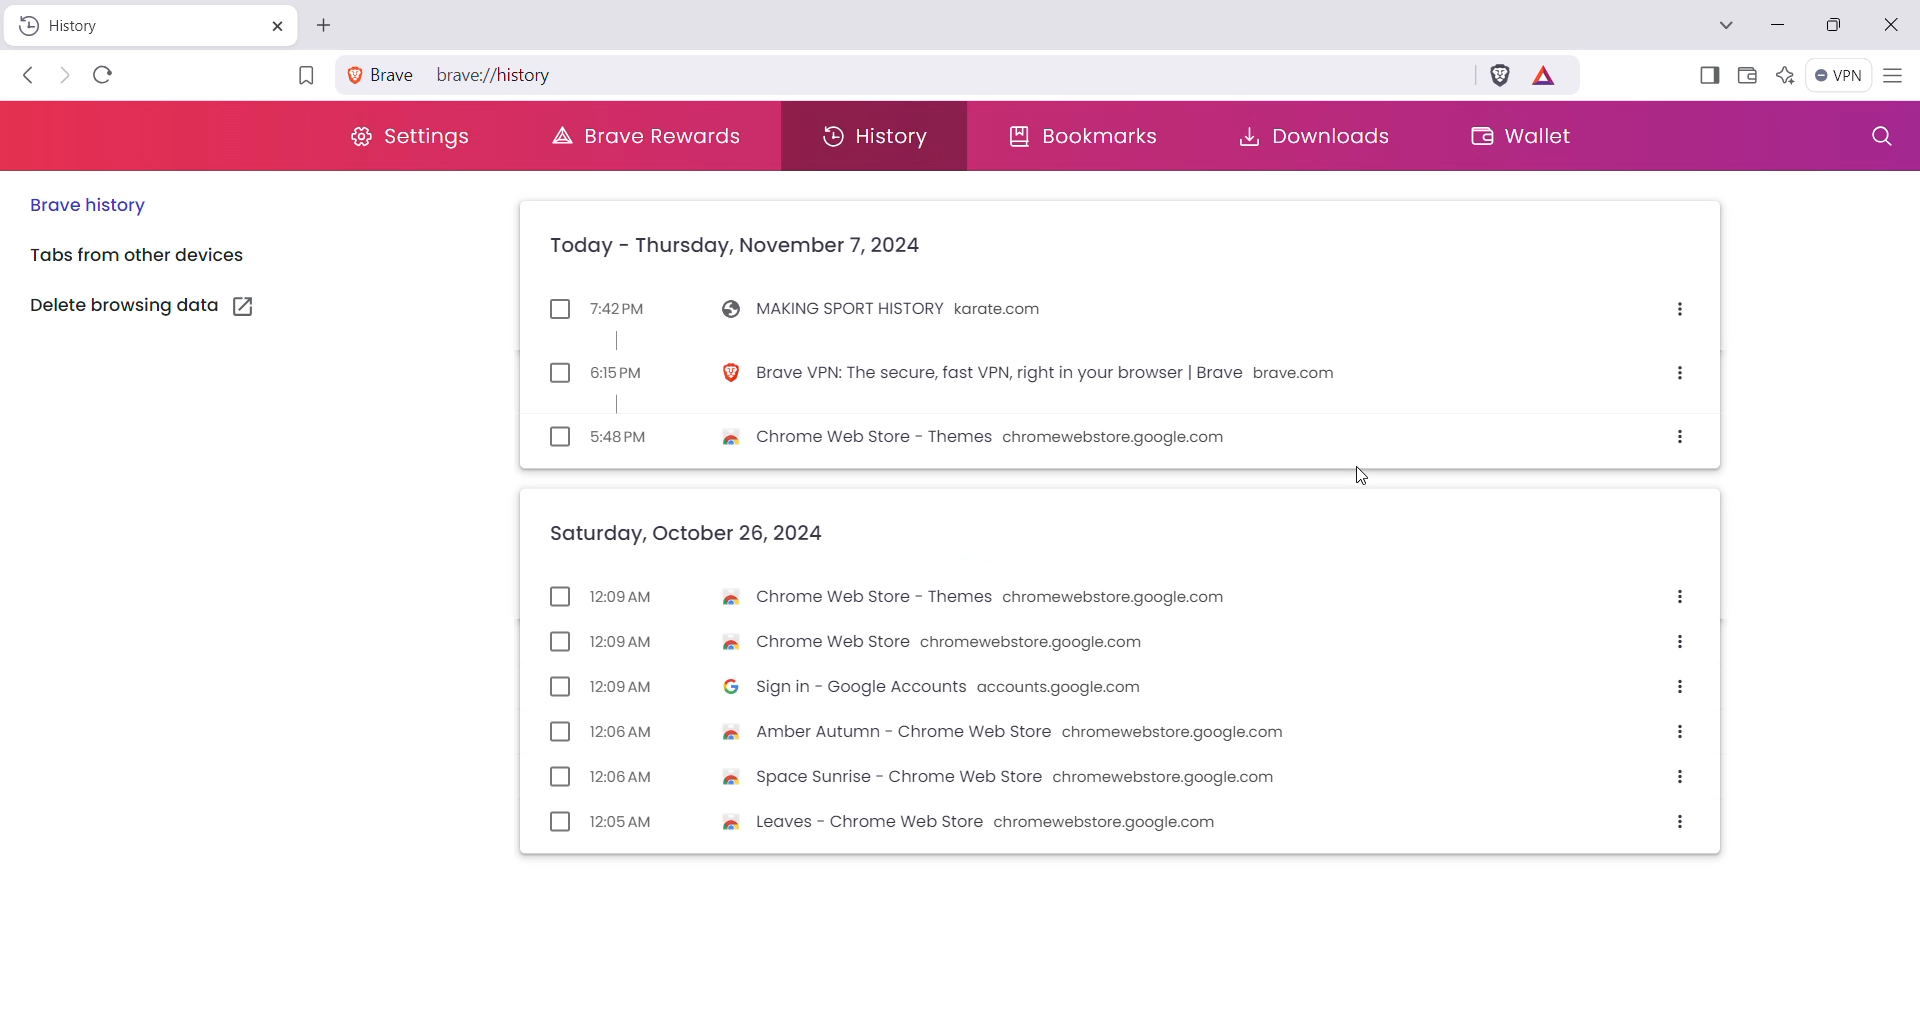  What do you see at coordinates (936, 308) in the screenshot?
I see `MAKING SPORT HISTORY karate.com` at bounding box center [936, 308].